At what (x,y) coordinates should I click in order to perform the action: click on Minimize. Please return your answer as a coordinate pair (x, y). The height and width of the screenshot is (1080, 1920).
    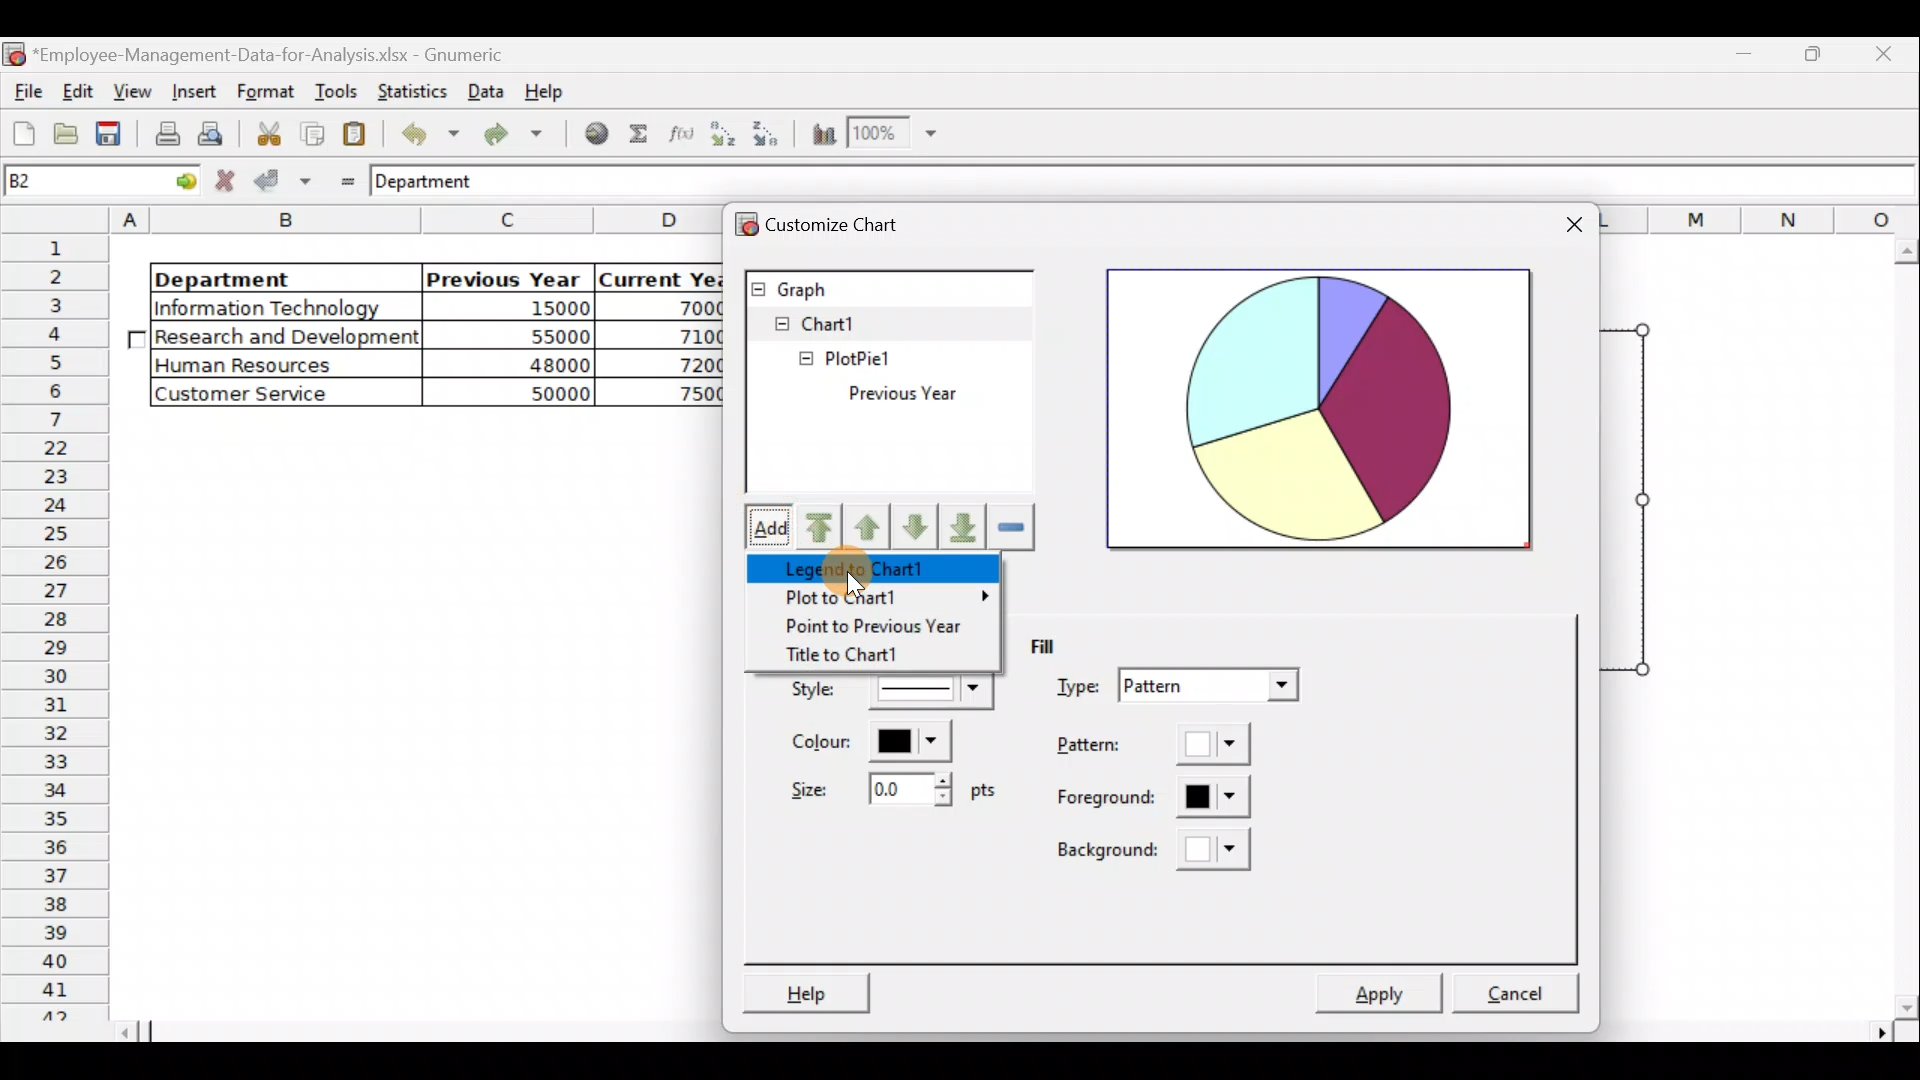
    Looking at the image, I should click on (1814, 61).